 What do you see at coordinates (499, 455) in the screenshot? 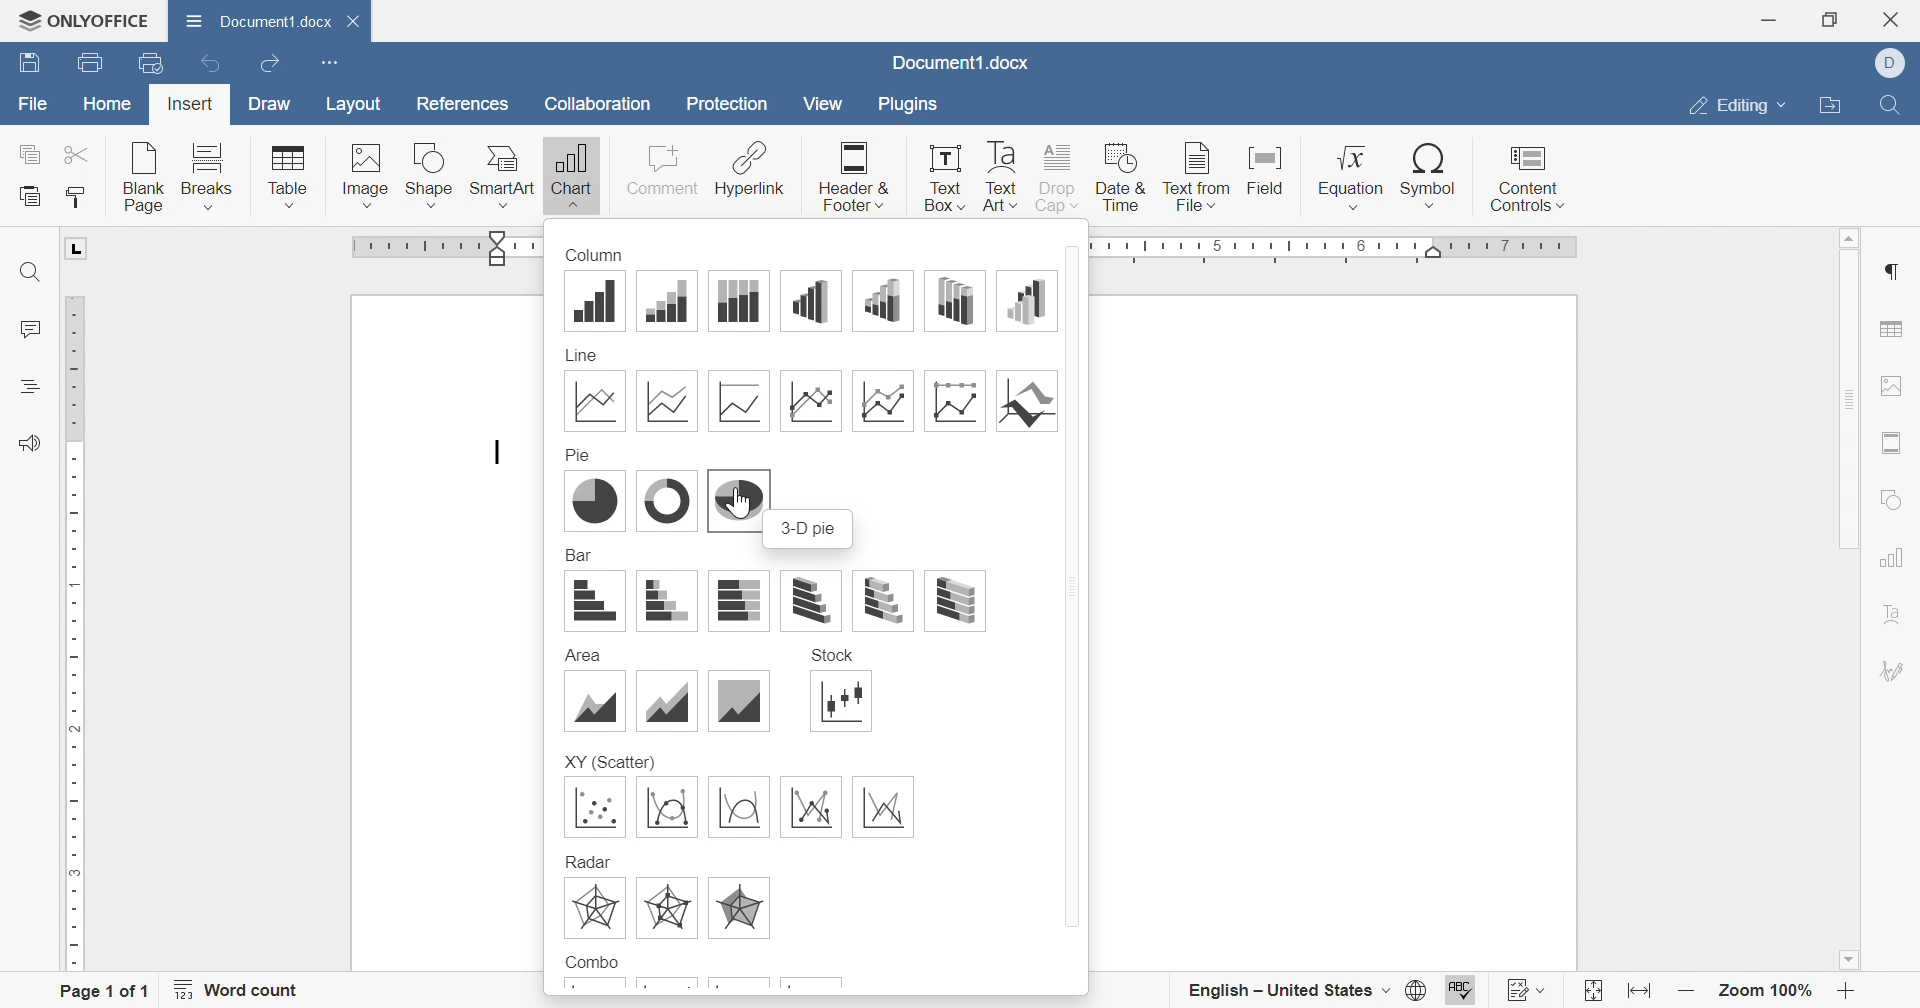
I see `Typing cursor` at bounding box center [499, 455].